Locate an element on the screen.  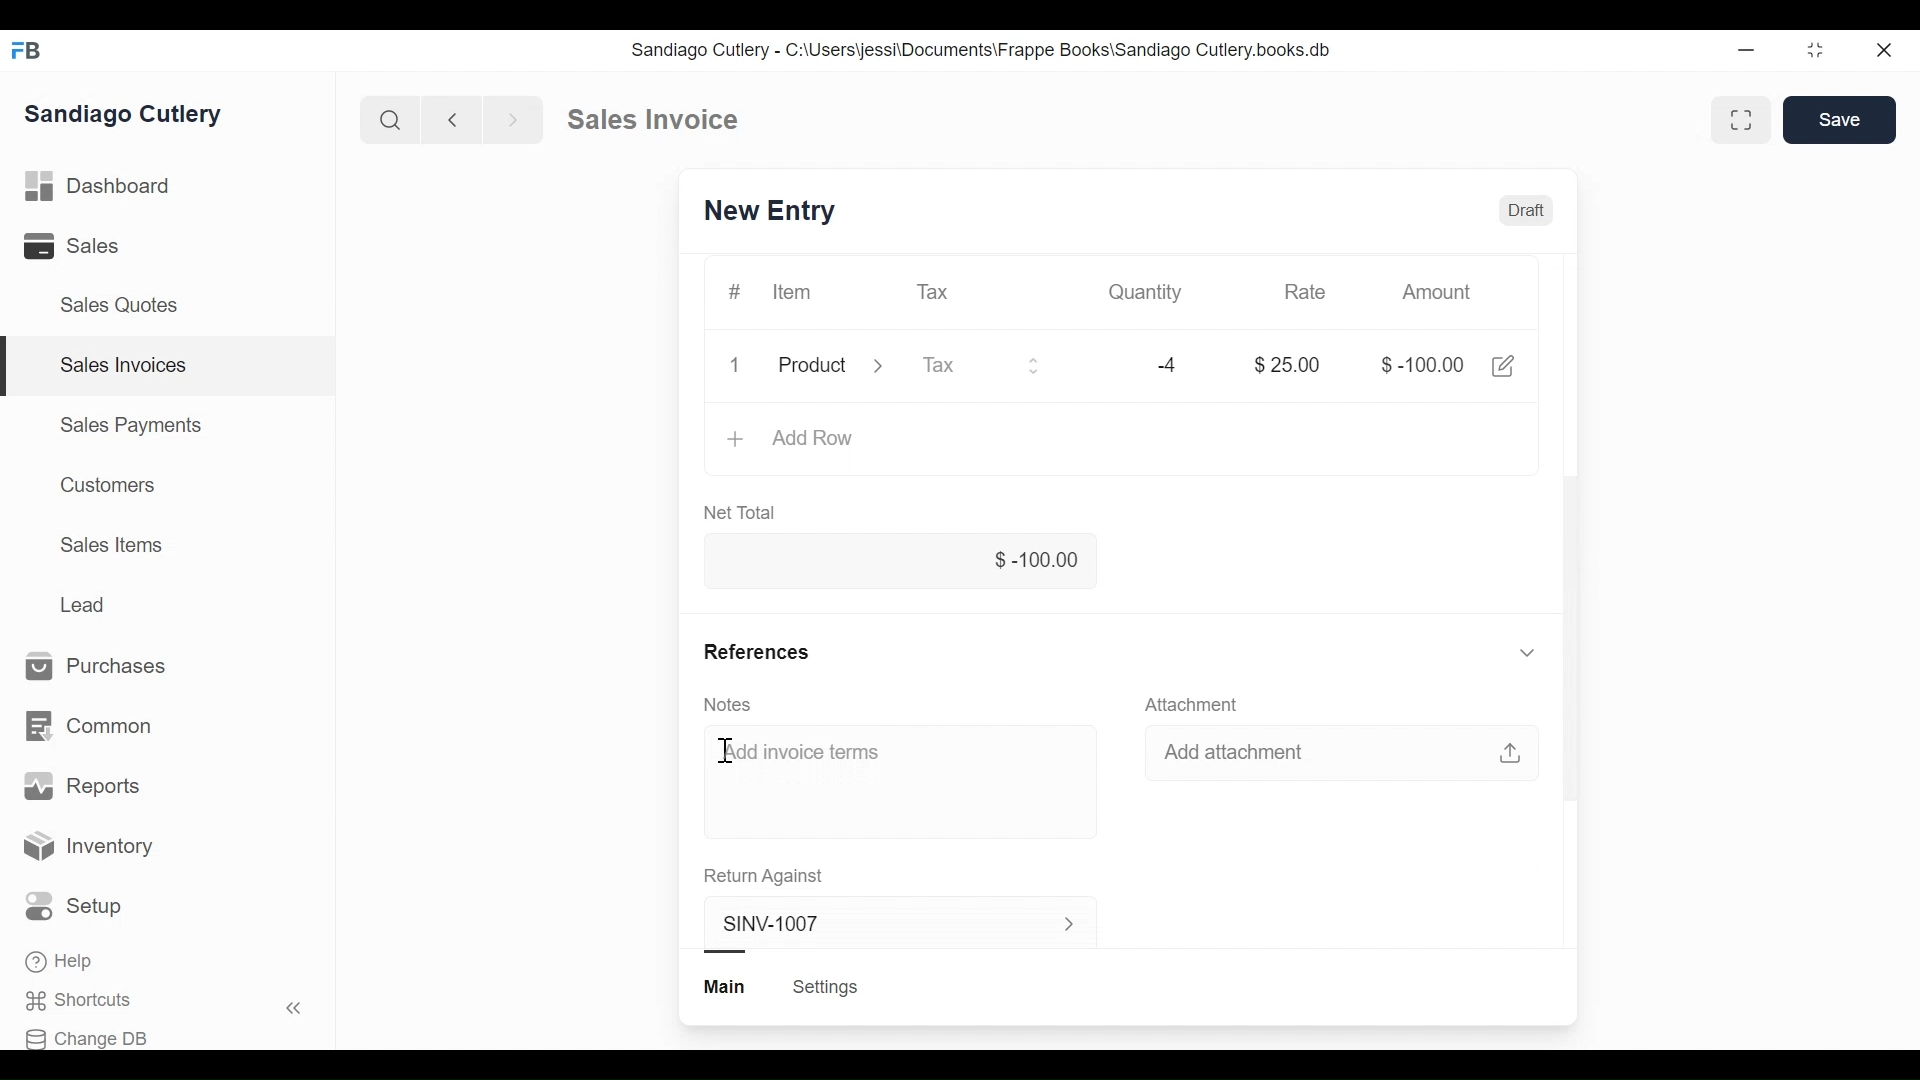
Net Total is located at coordinates (744, 511).